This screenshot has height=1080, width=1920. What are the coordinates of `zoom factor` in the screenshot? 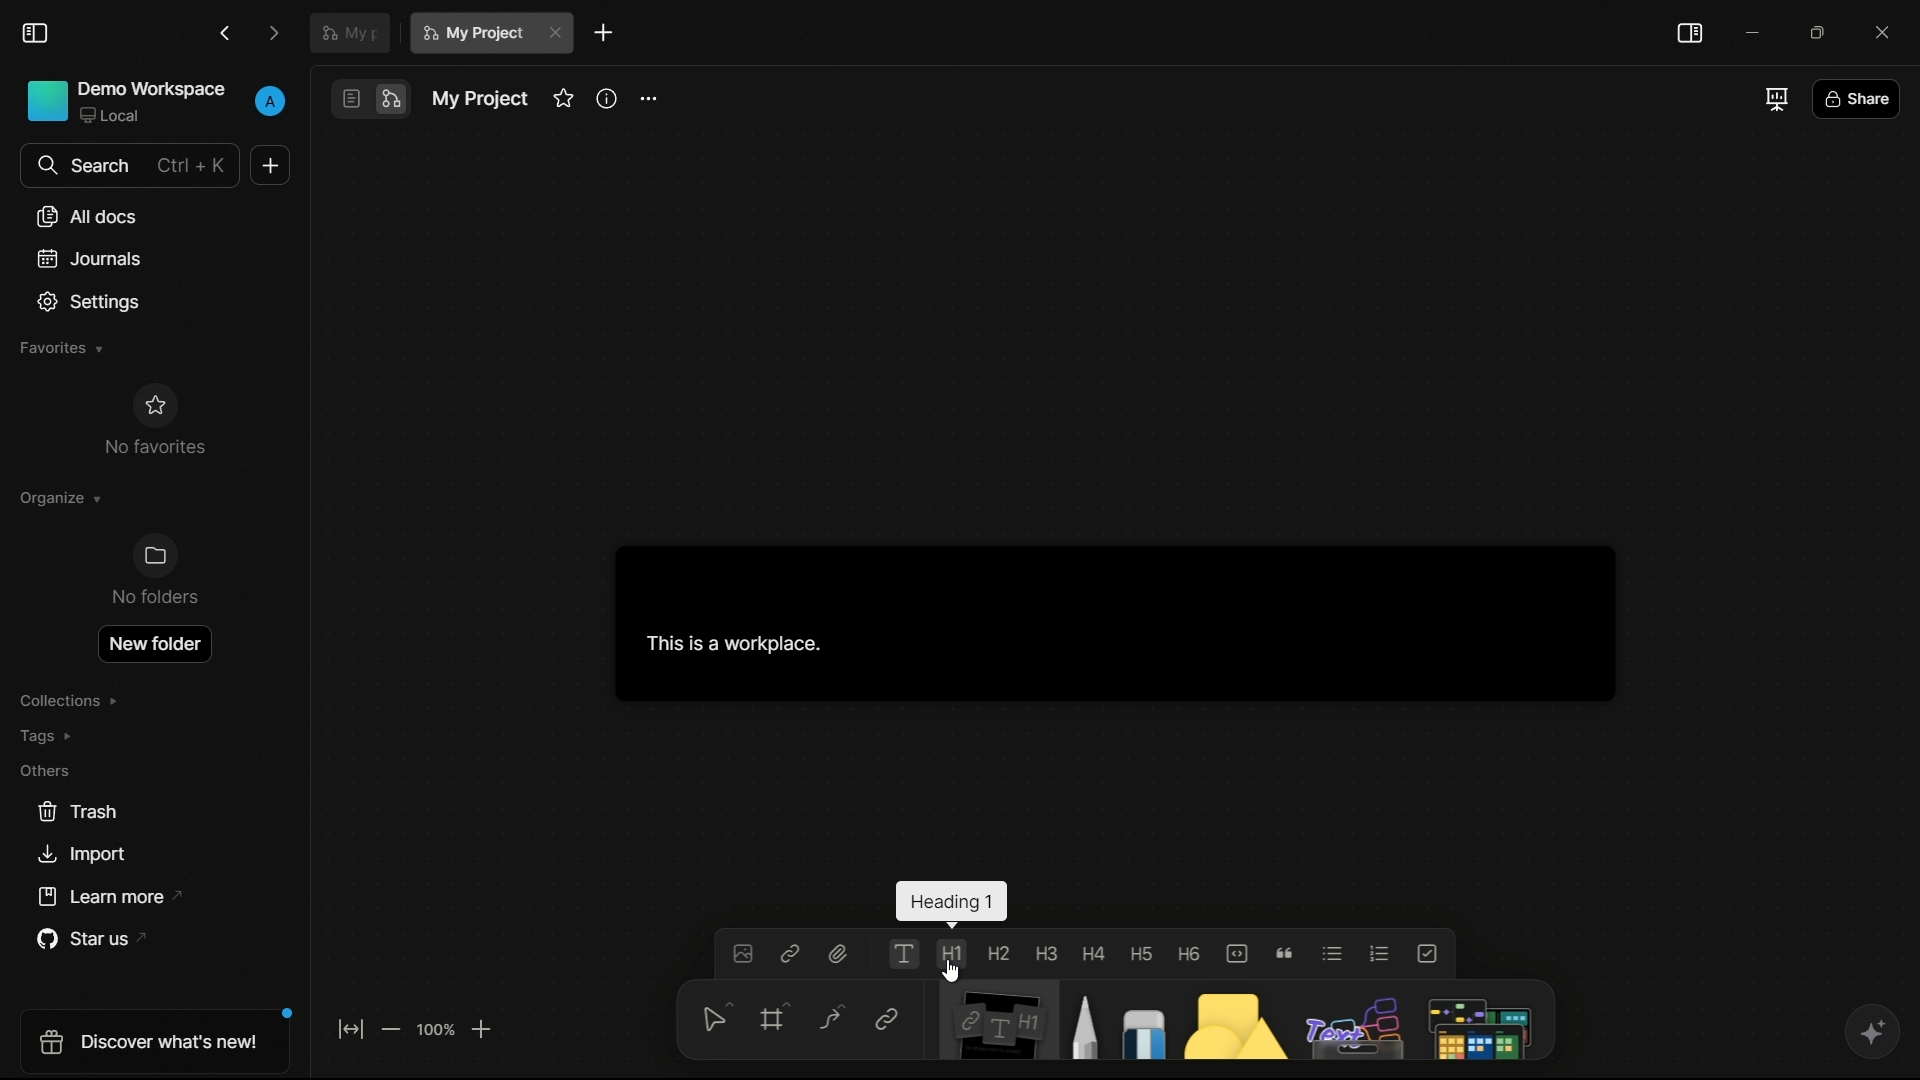 It's located at (435, 1031).